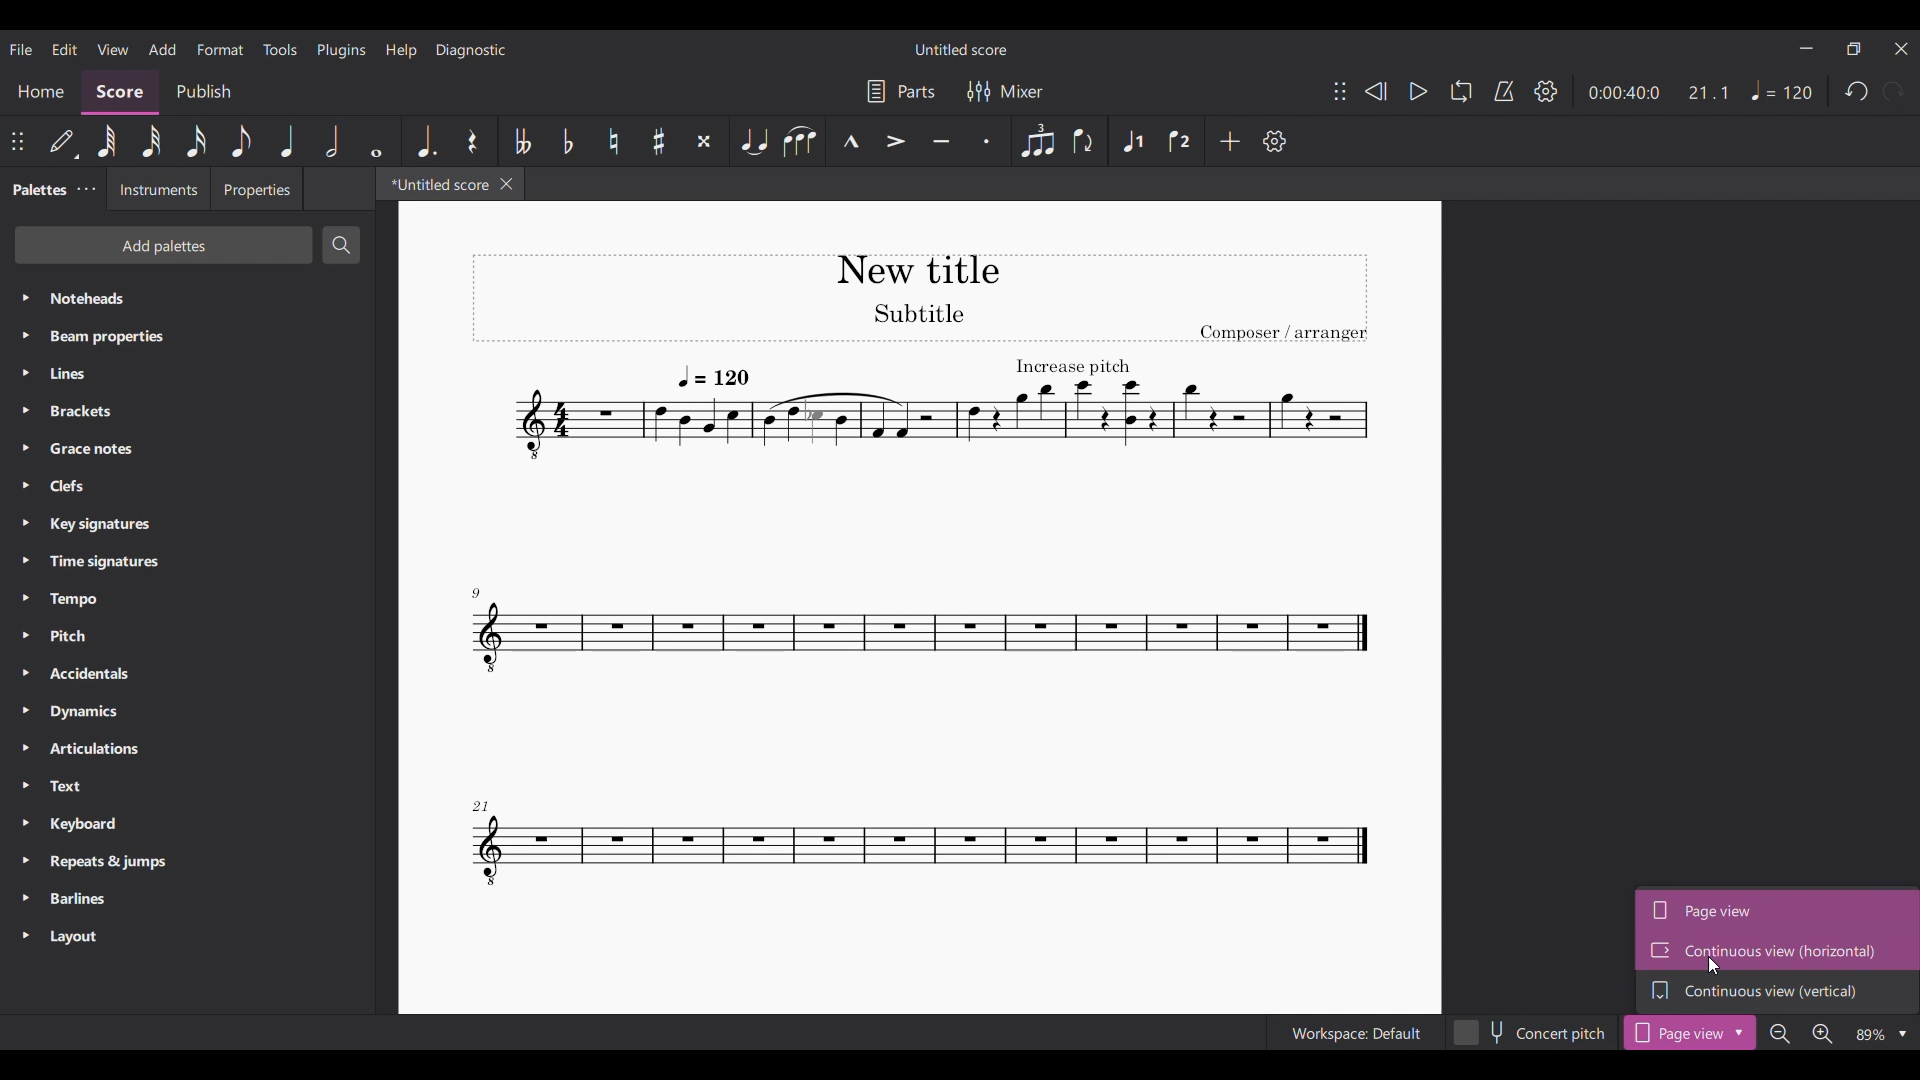 The height and width of the screenshot is (1080, 1920). I want to click on Rest, so click(473, 141).